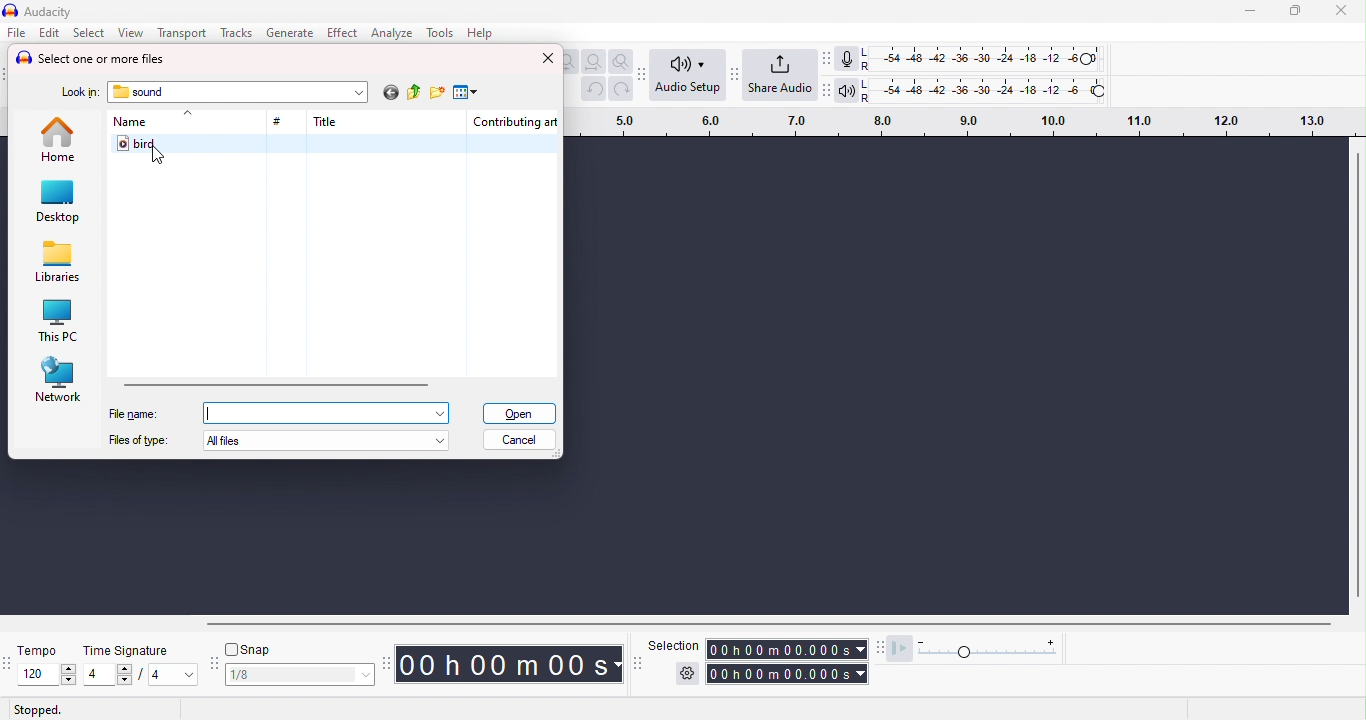 The width and height of the screenshot is (1366, 720). Describe the element at coordinates (342, 32) in the screenshot. I see `effect` at that location.